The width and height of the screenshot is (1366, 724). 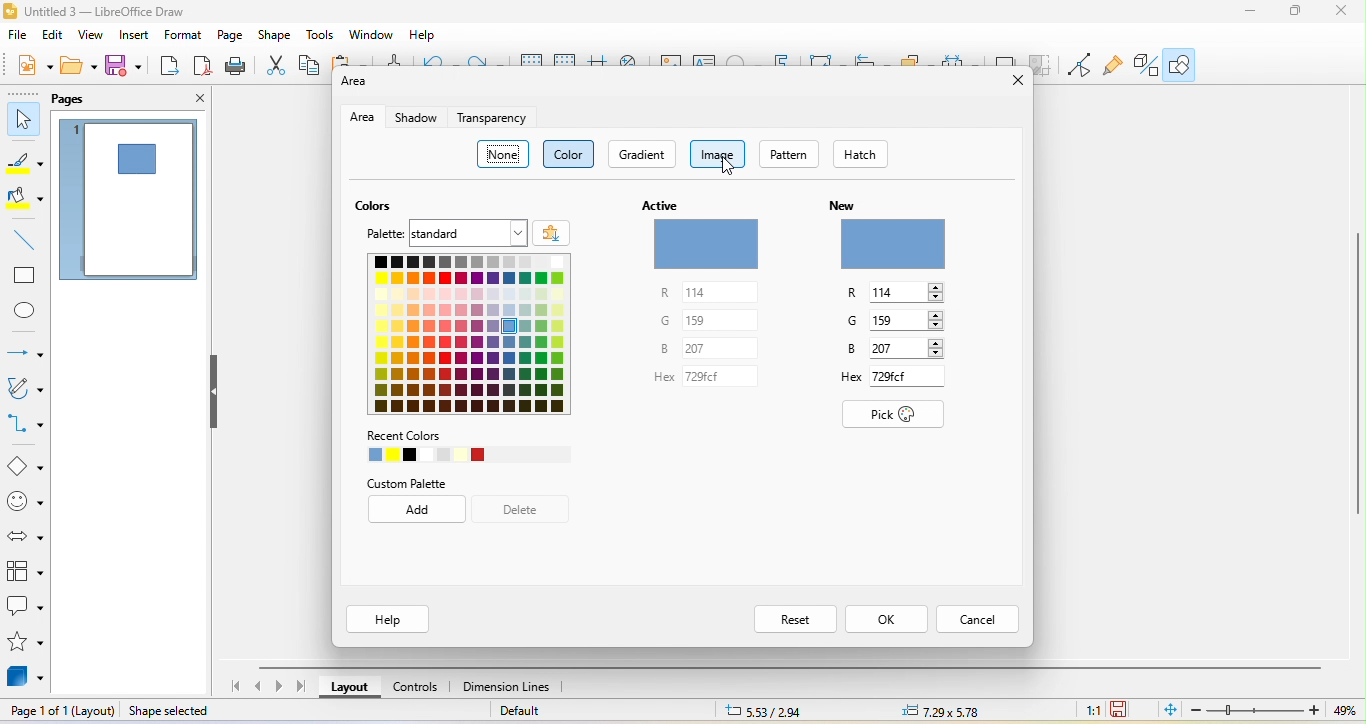 I want to click on format, so click(x=187, y=36).